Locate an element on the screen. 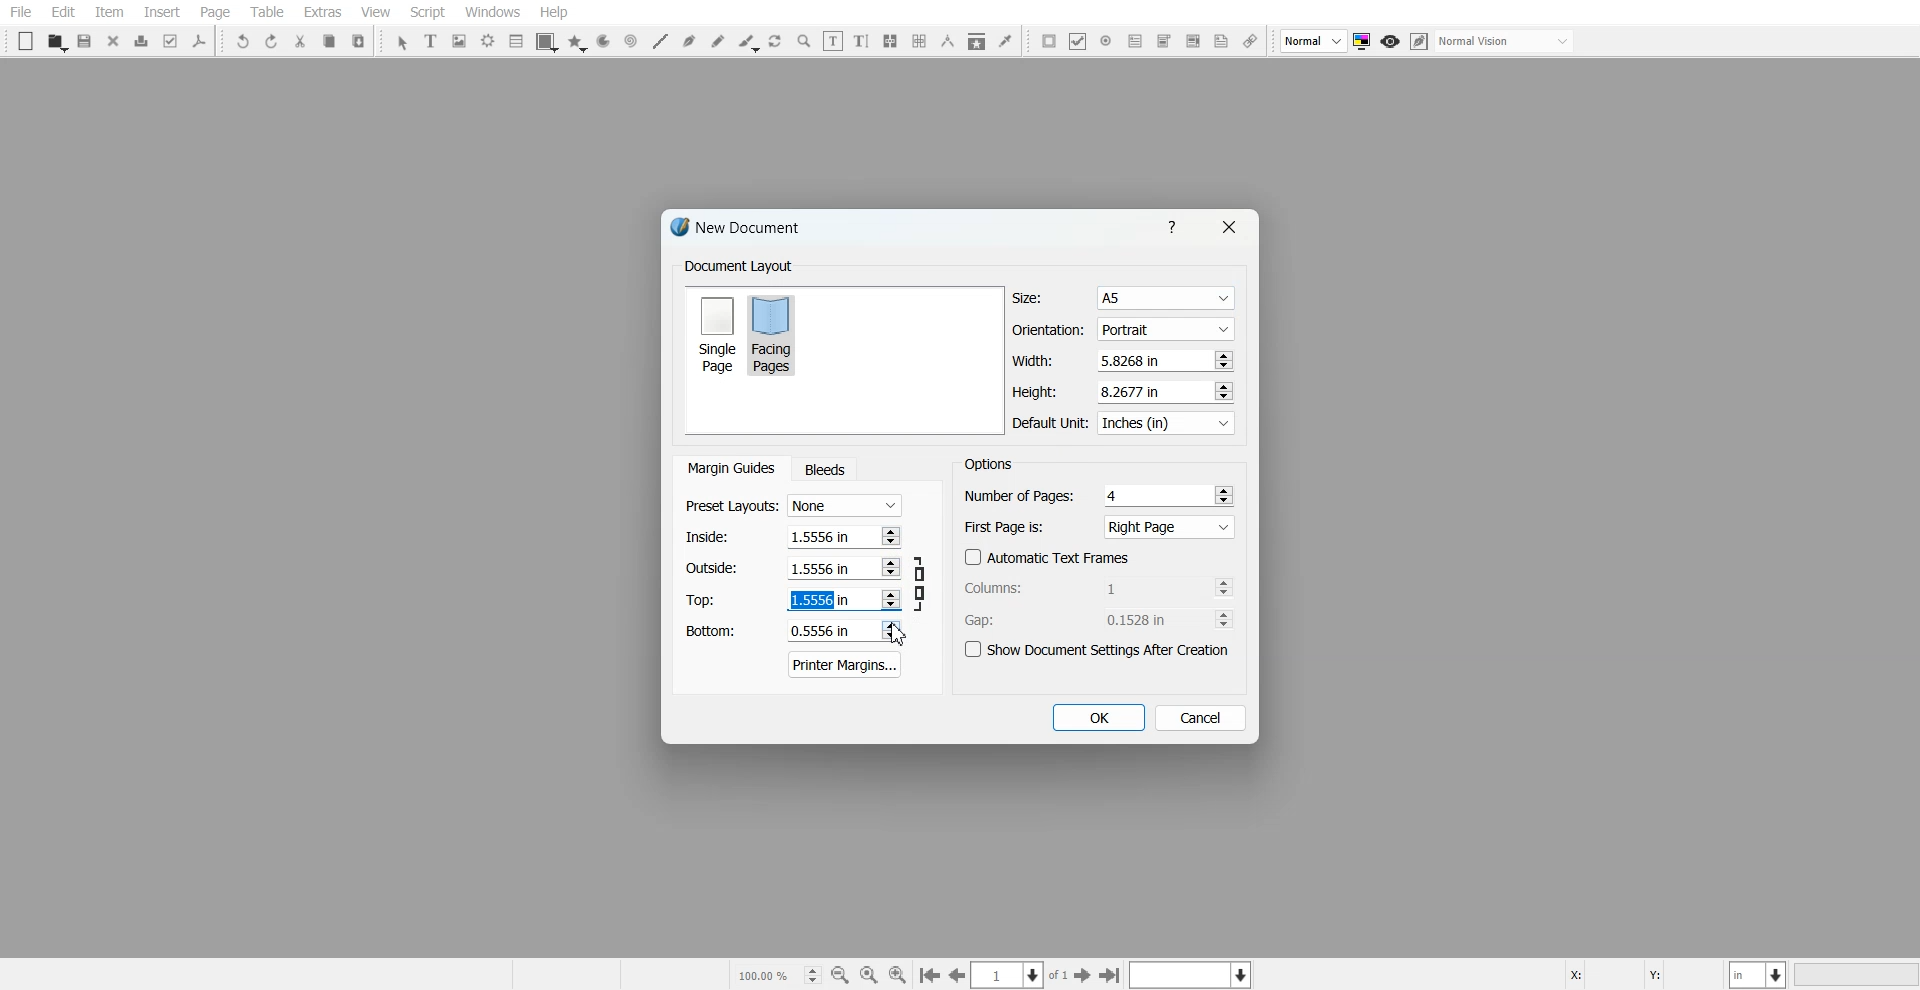 The width and height of the screenshot is (1920, 990). Increase and decrease No.  is located at coordinates (889, 535).